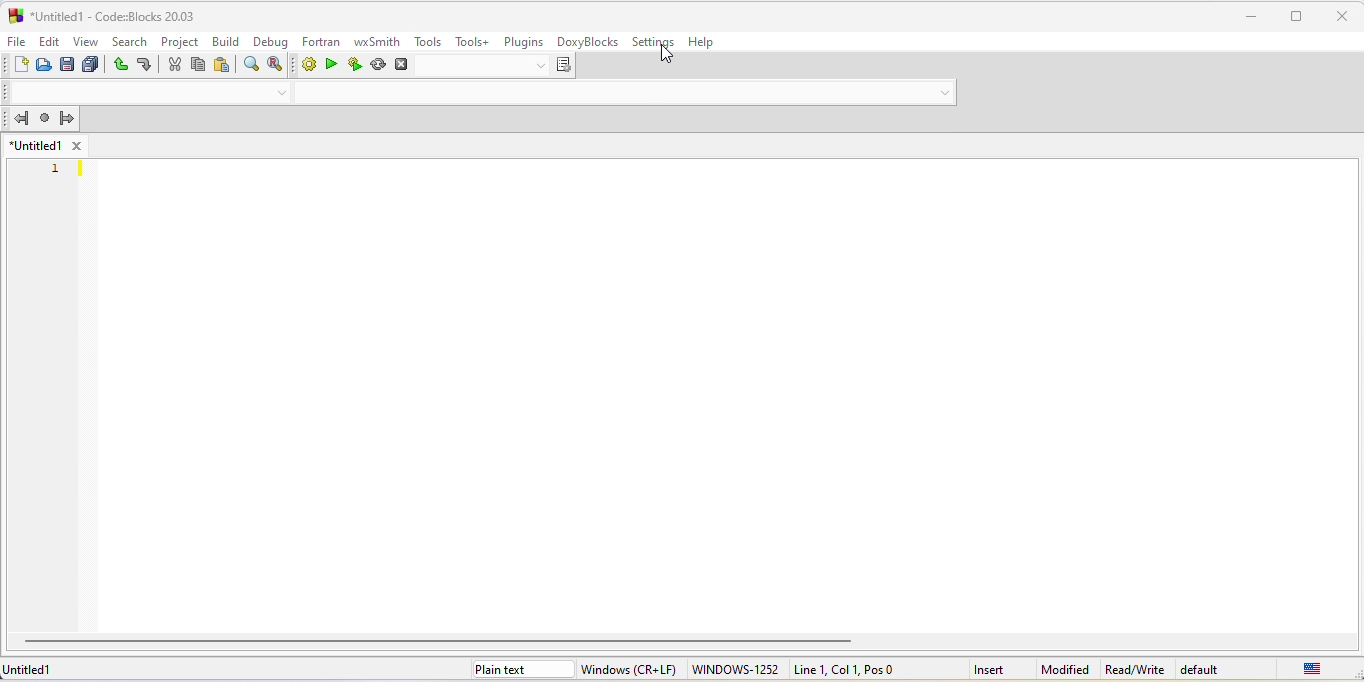 The height and width of the screenshot is (682, 1364). Describe the element at coordinates (198, 64) in the screenshot. I see `copy` at that location.